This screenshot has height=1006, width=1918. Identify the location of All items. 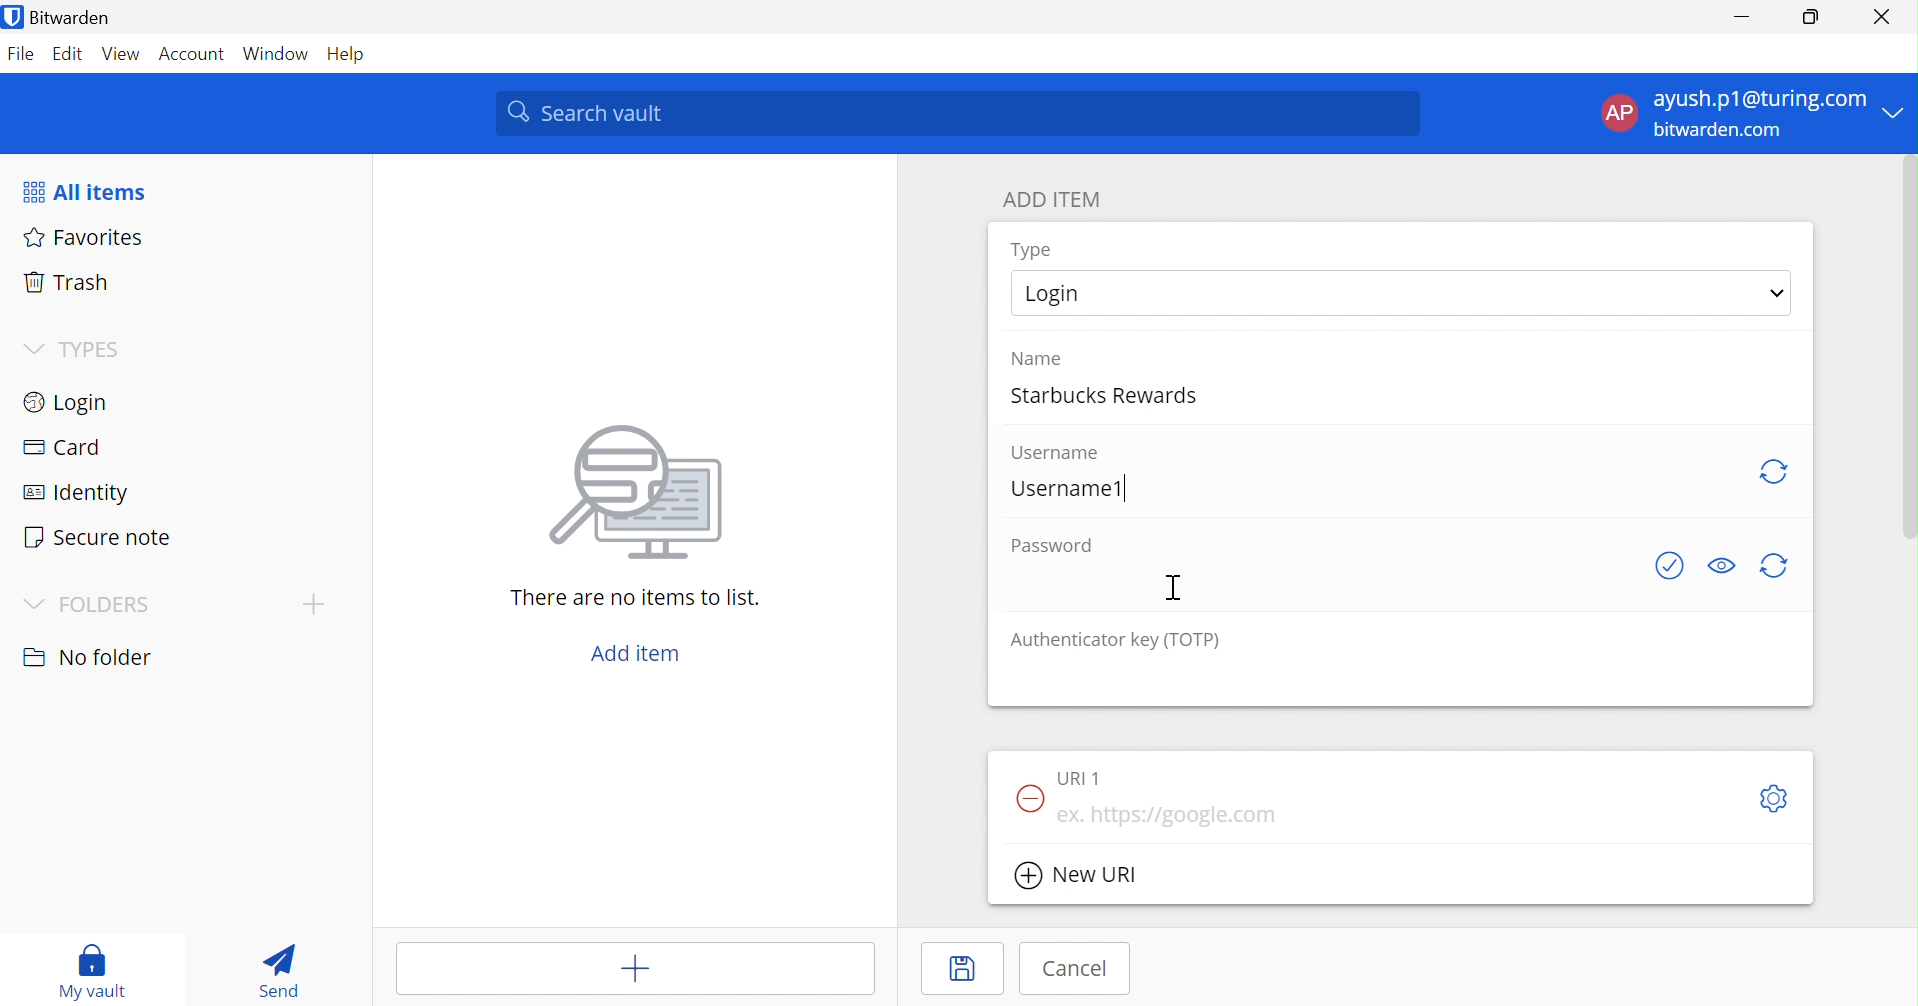
(82, 193).